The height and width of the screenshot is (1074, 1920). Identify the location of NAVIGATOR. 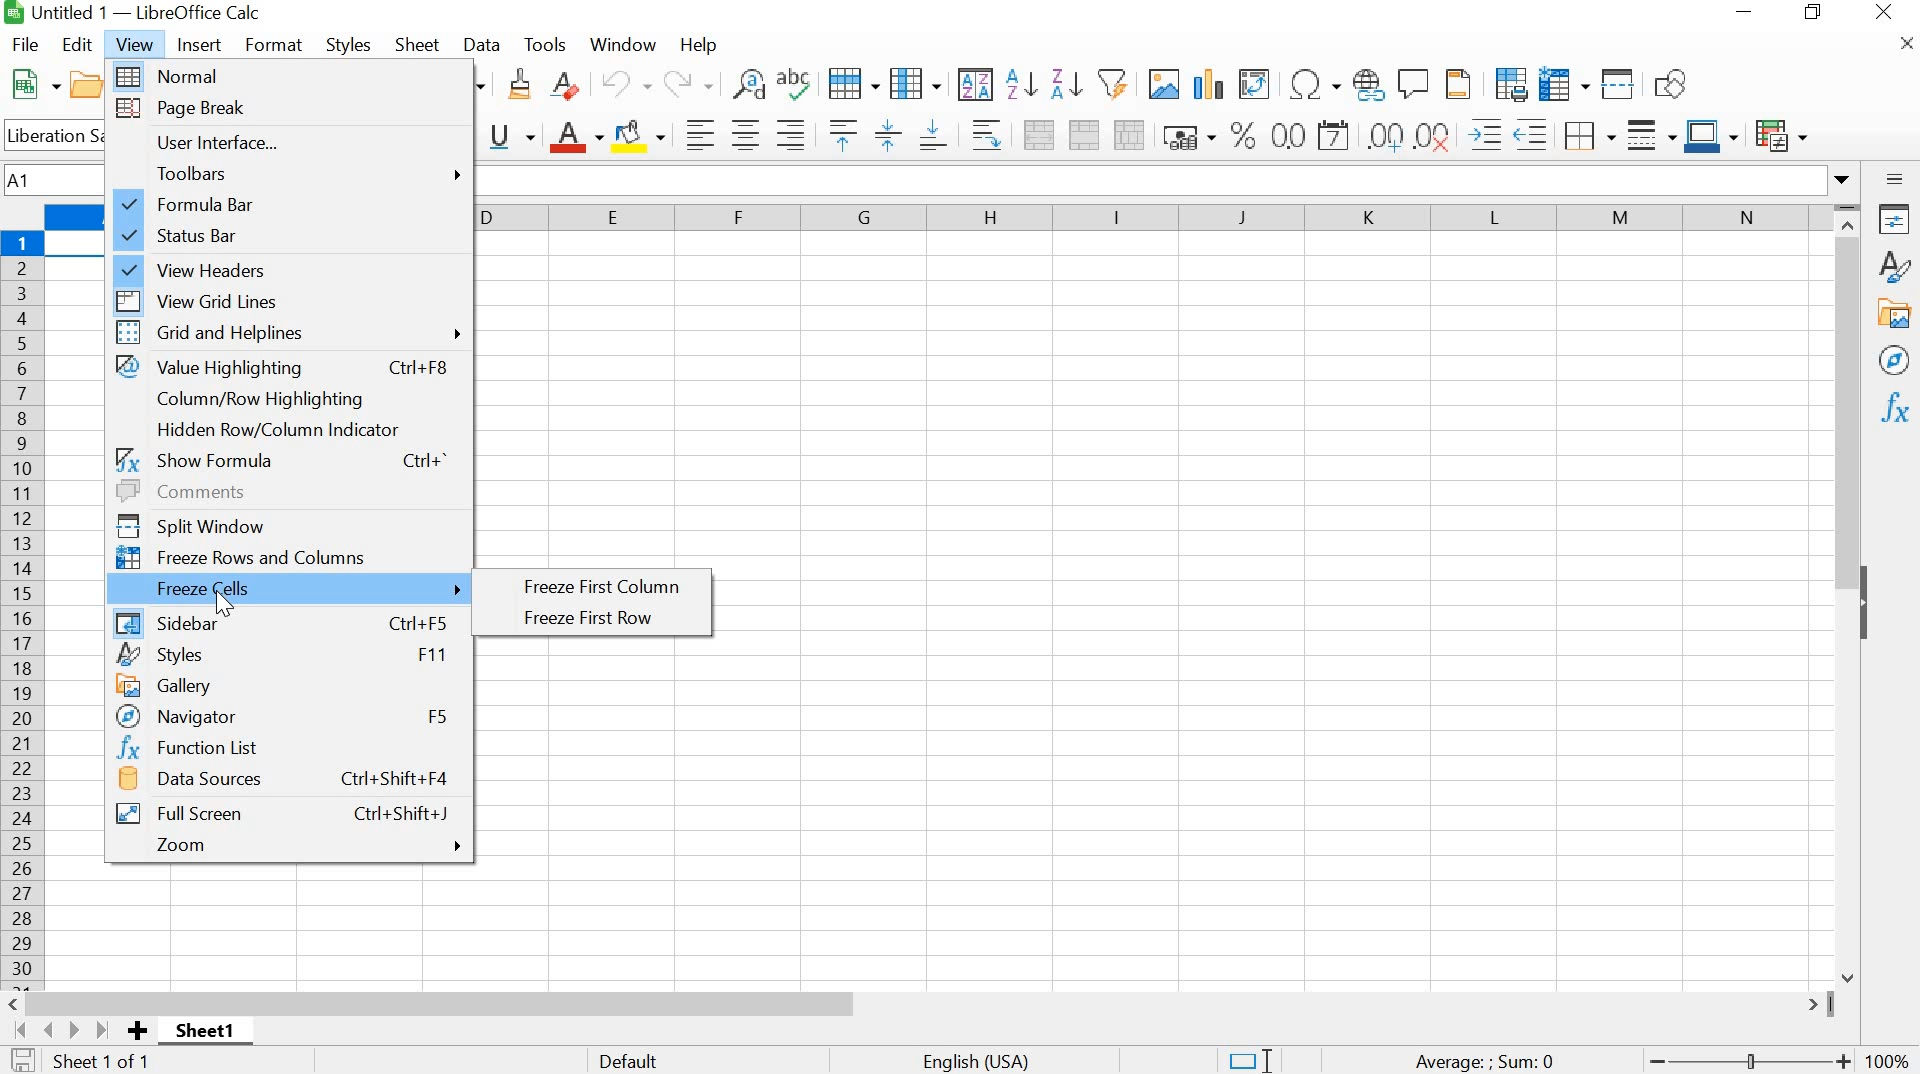
(285, 716).